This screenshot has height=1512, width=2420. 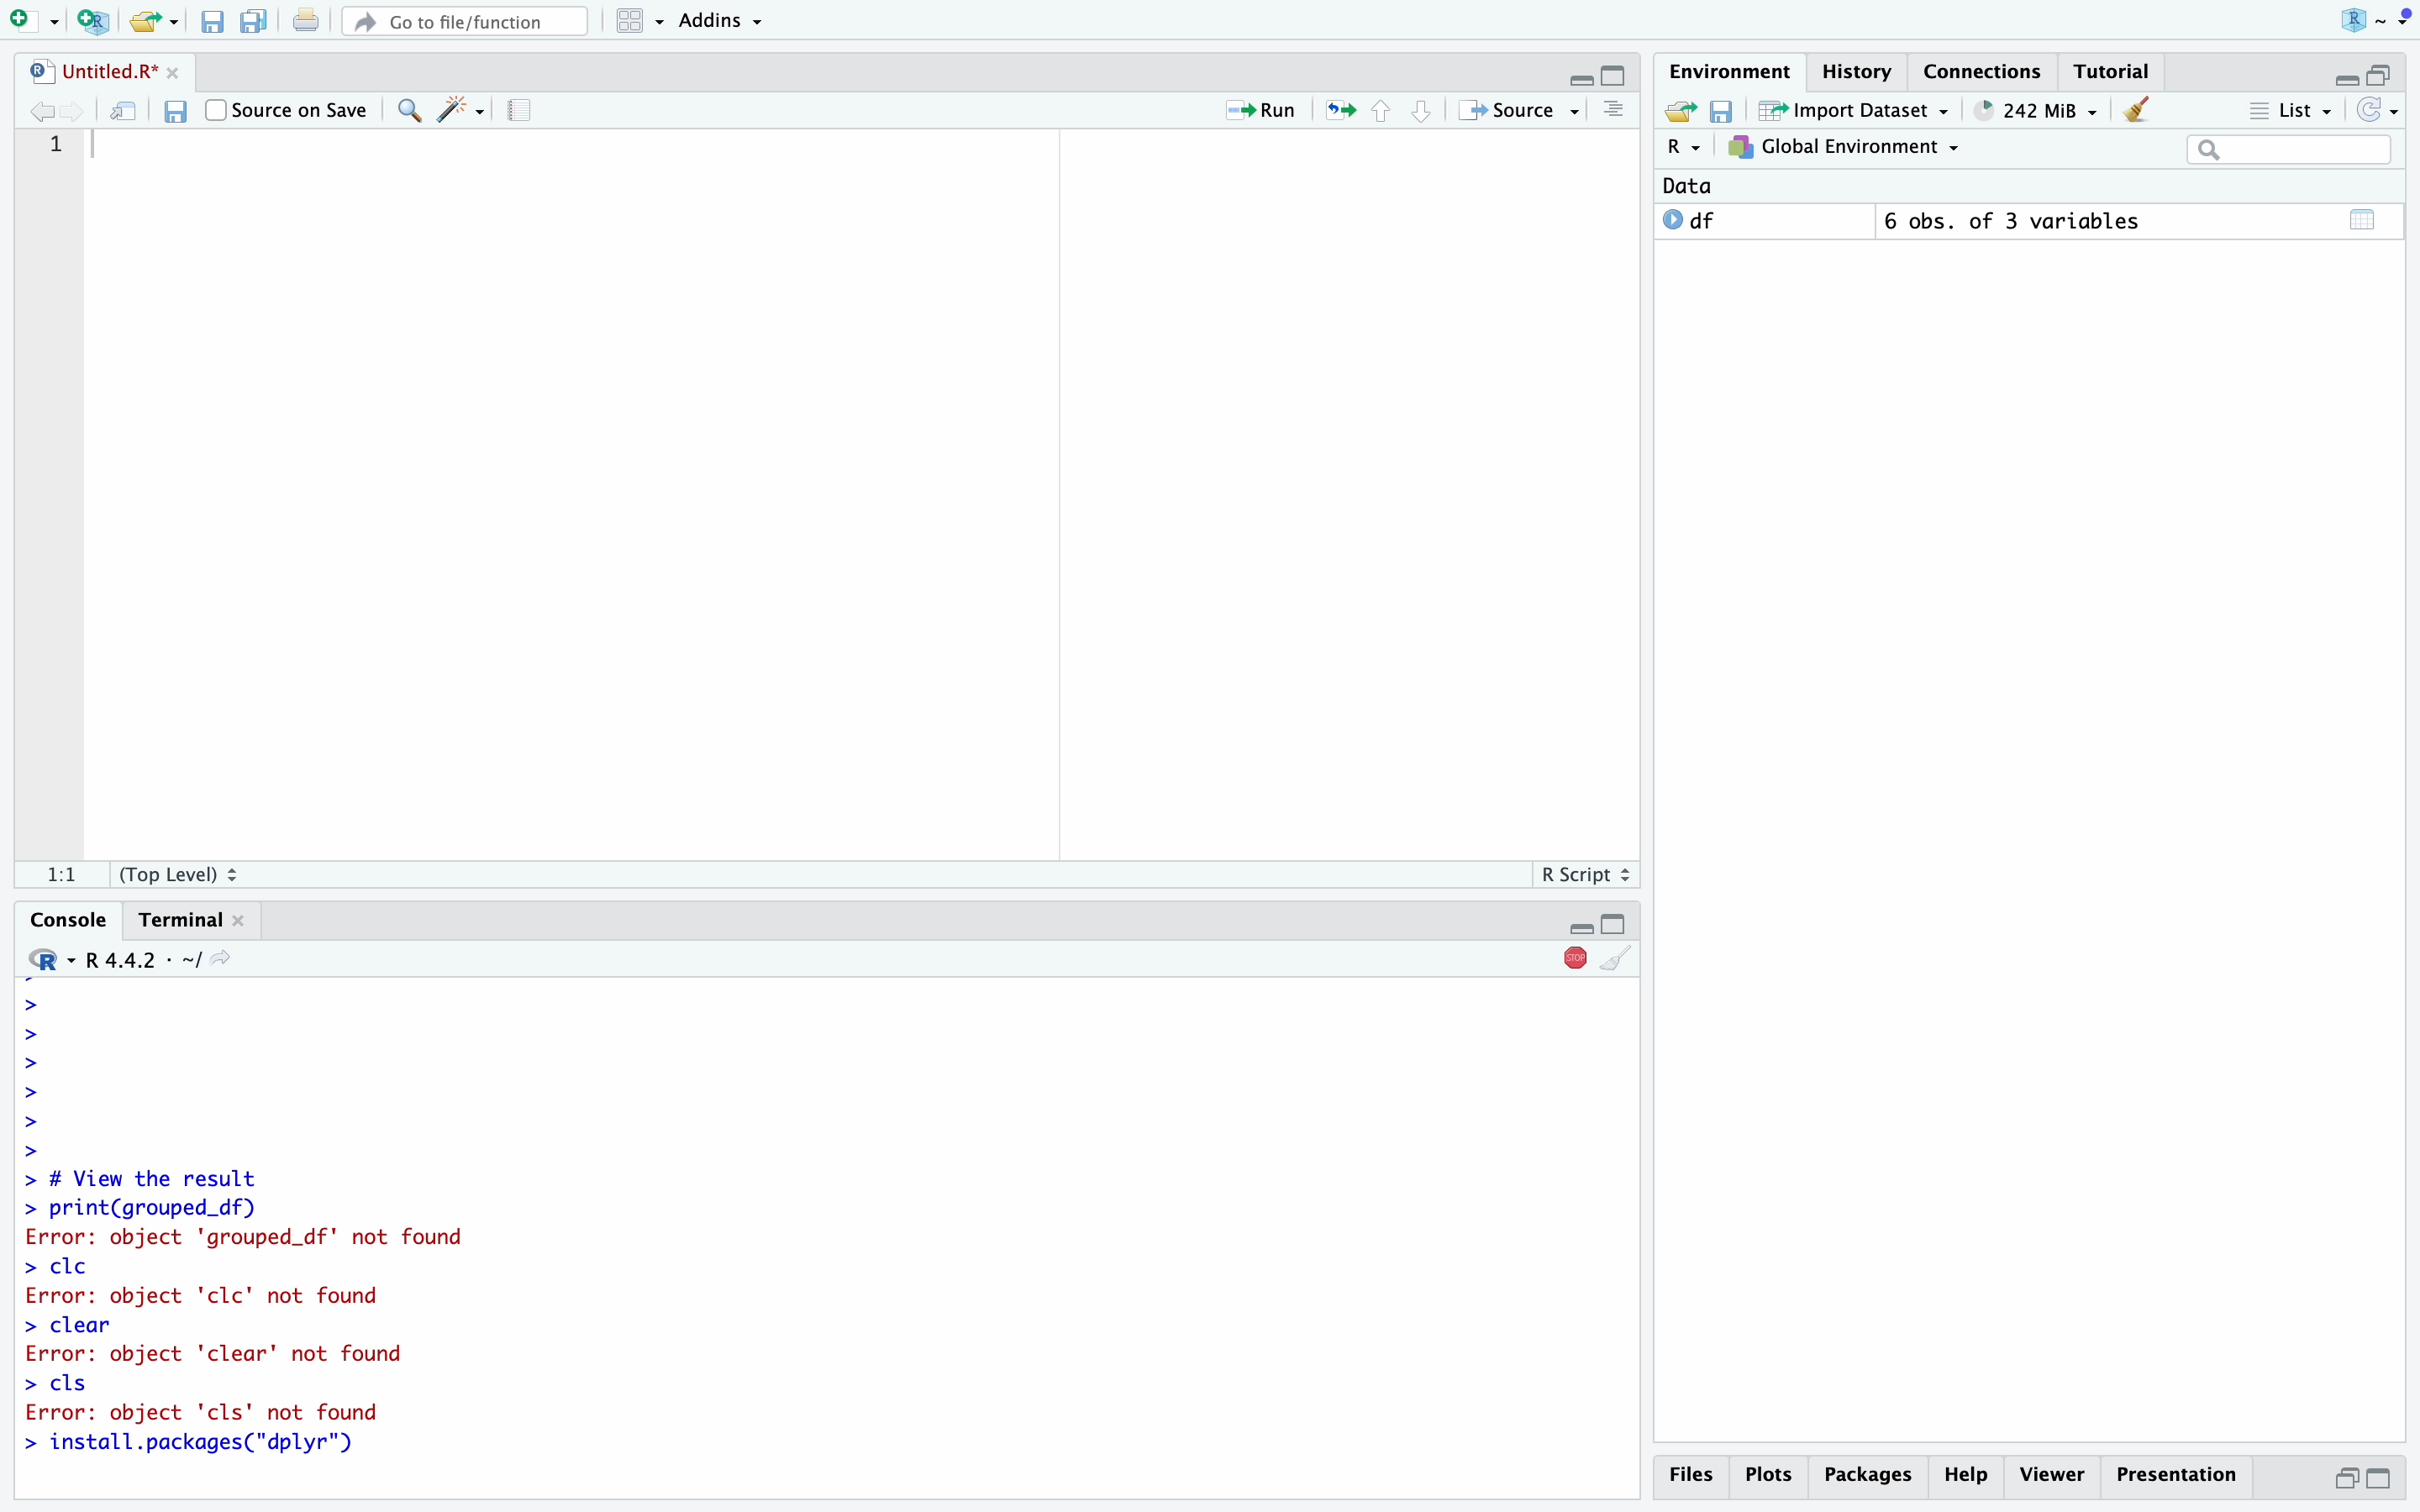 I want to click on Environment, so click(x=1730, y=70).